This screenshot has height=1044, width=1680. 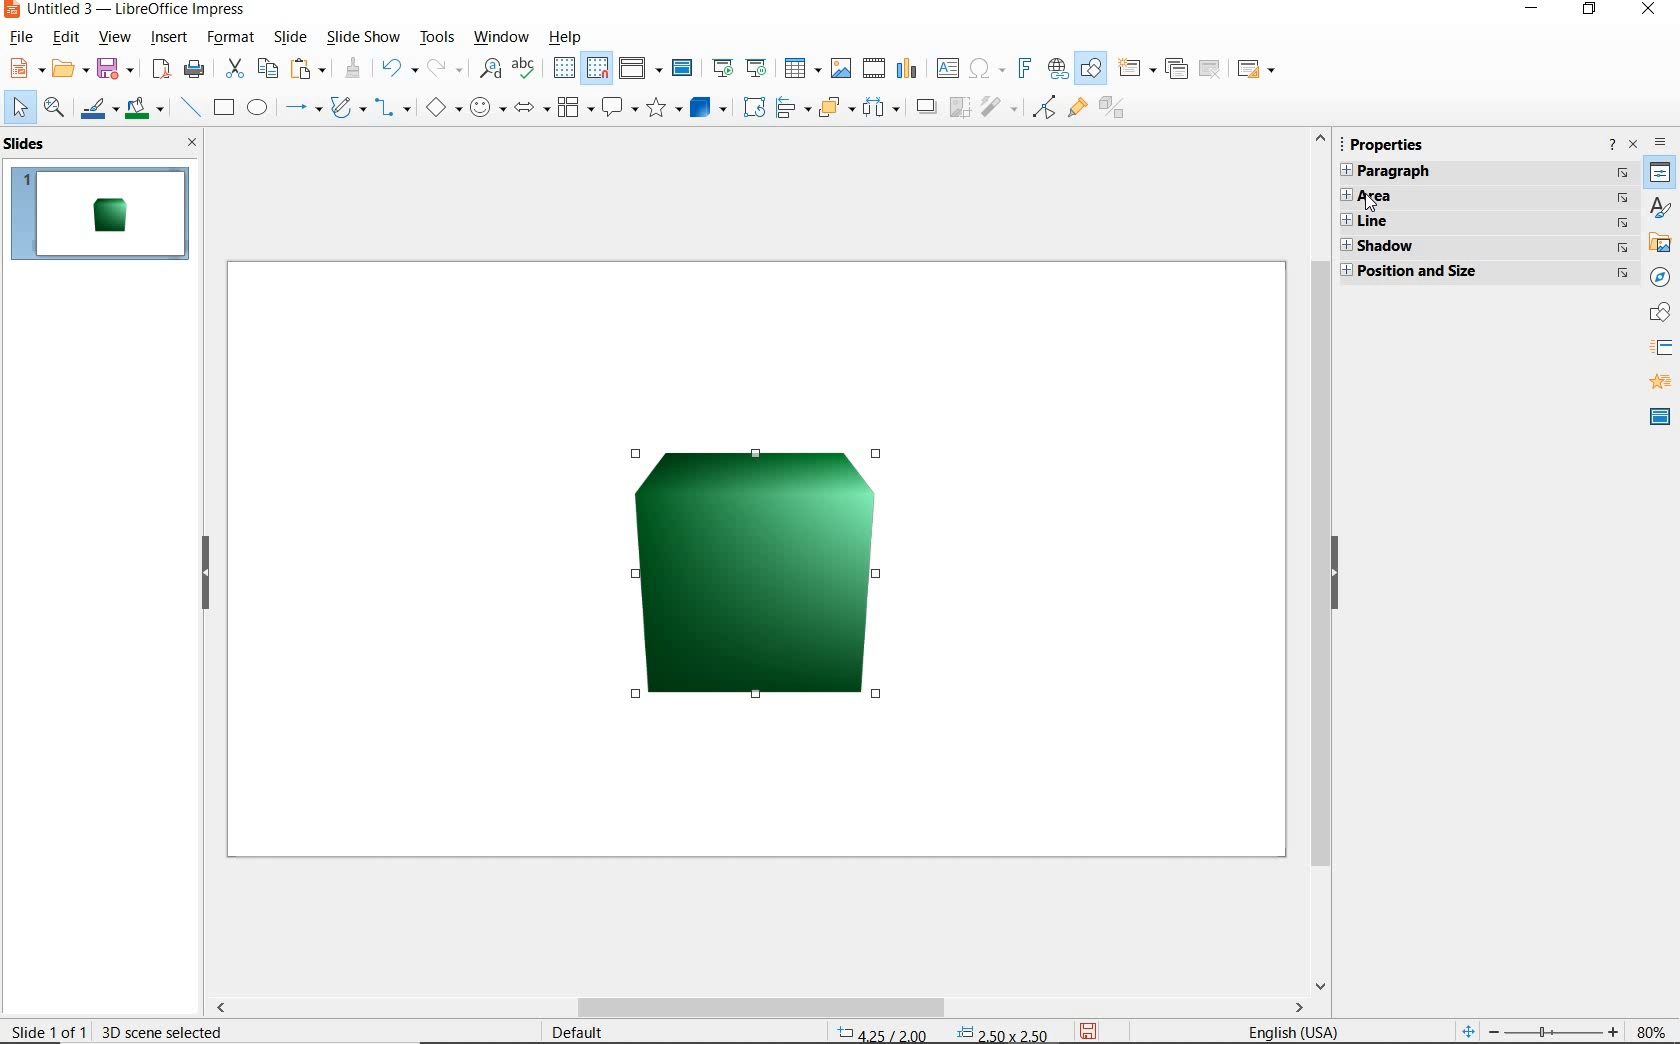 What do you see at coordinates (501, 38) in the screenshot?
I see `window` at bounding box center [501, 38].